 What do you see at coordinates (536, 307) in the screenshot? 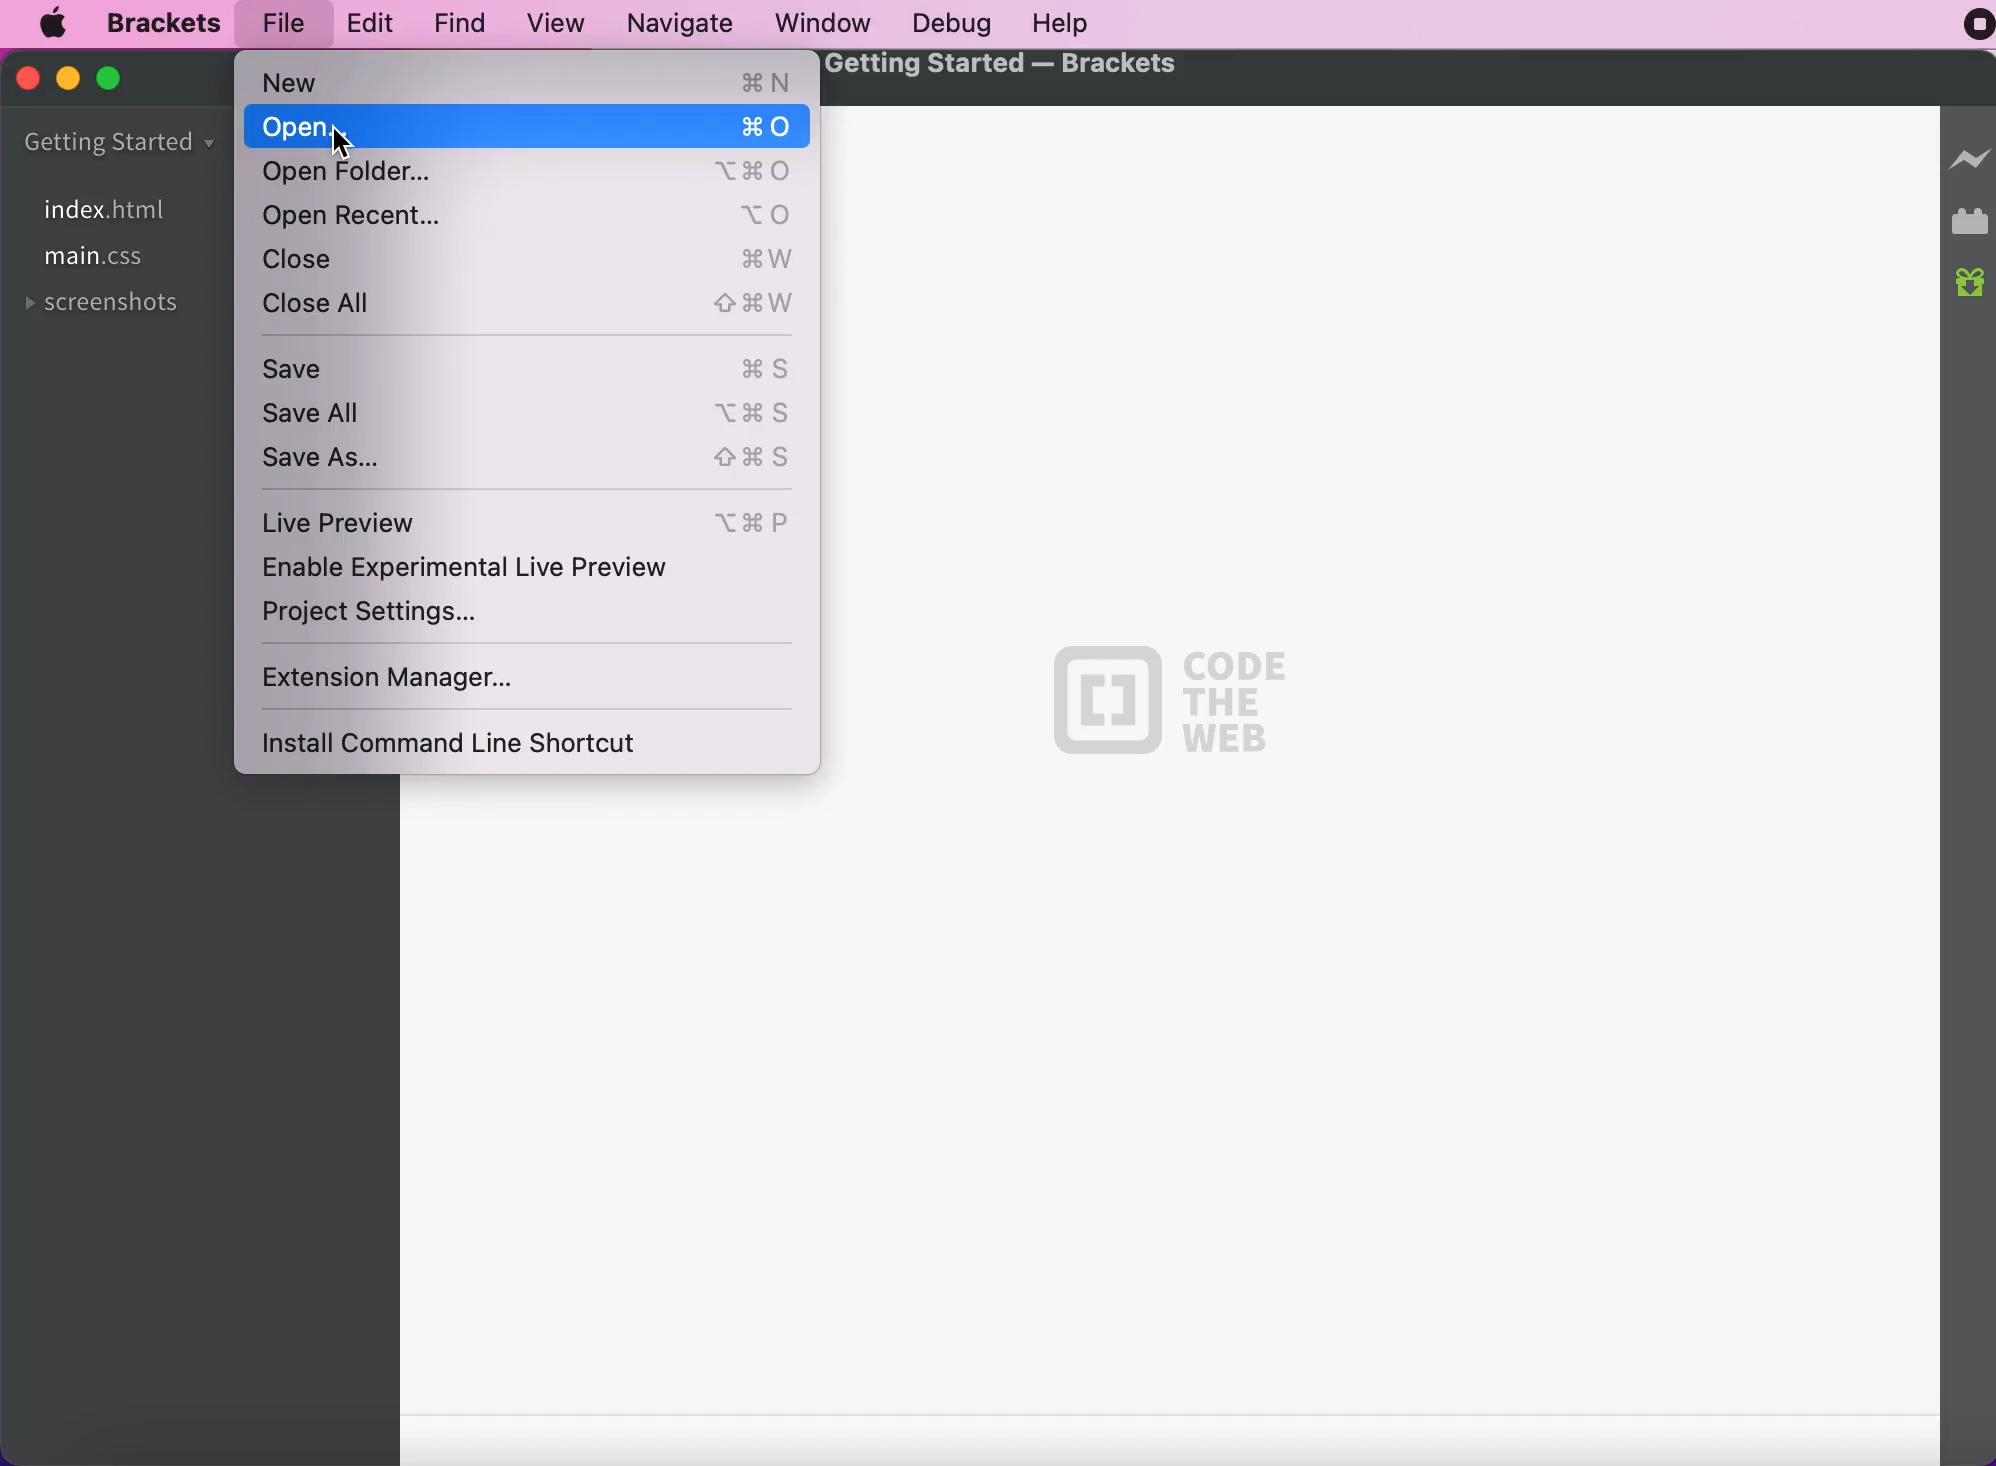
I see `close all` at bounding box center [536, 307].